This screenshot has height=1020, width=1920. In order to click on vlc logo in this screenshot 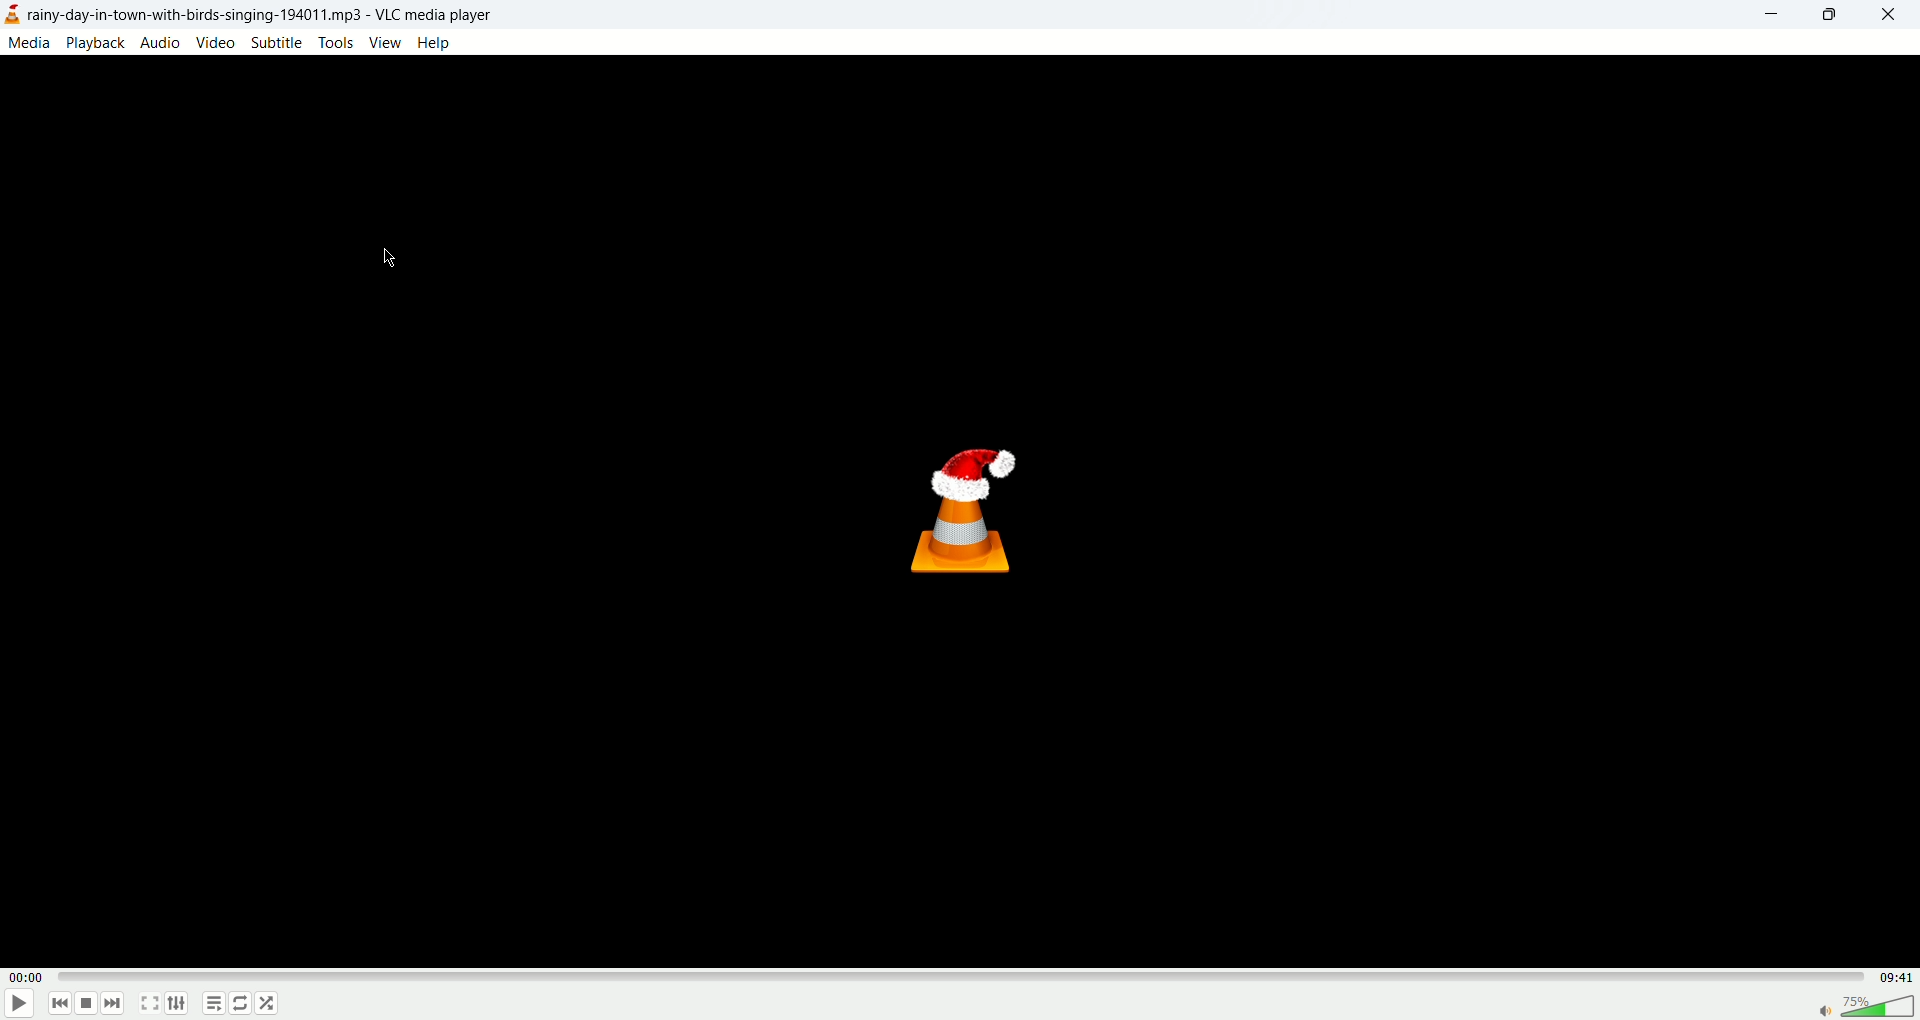, I will do `click(953, 511)`.